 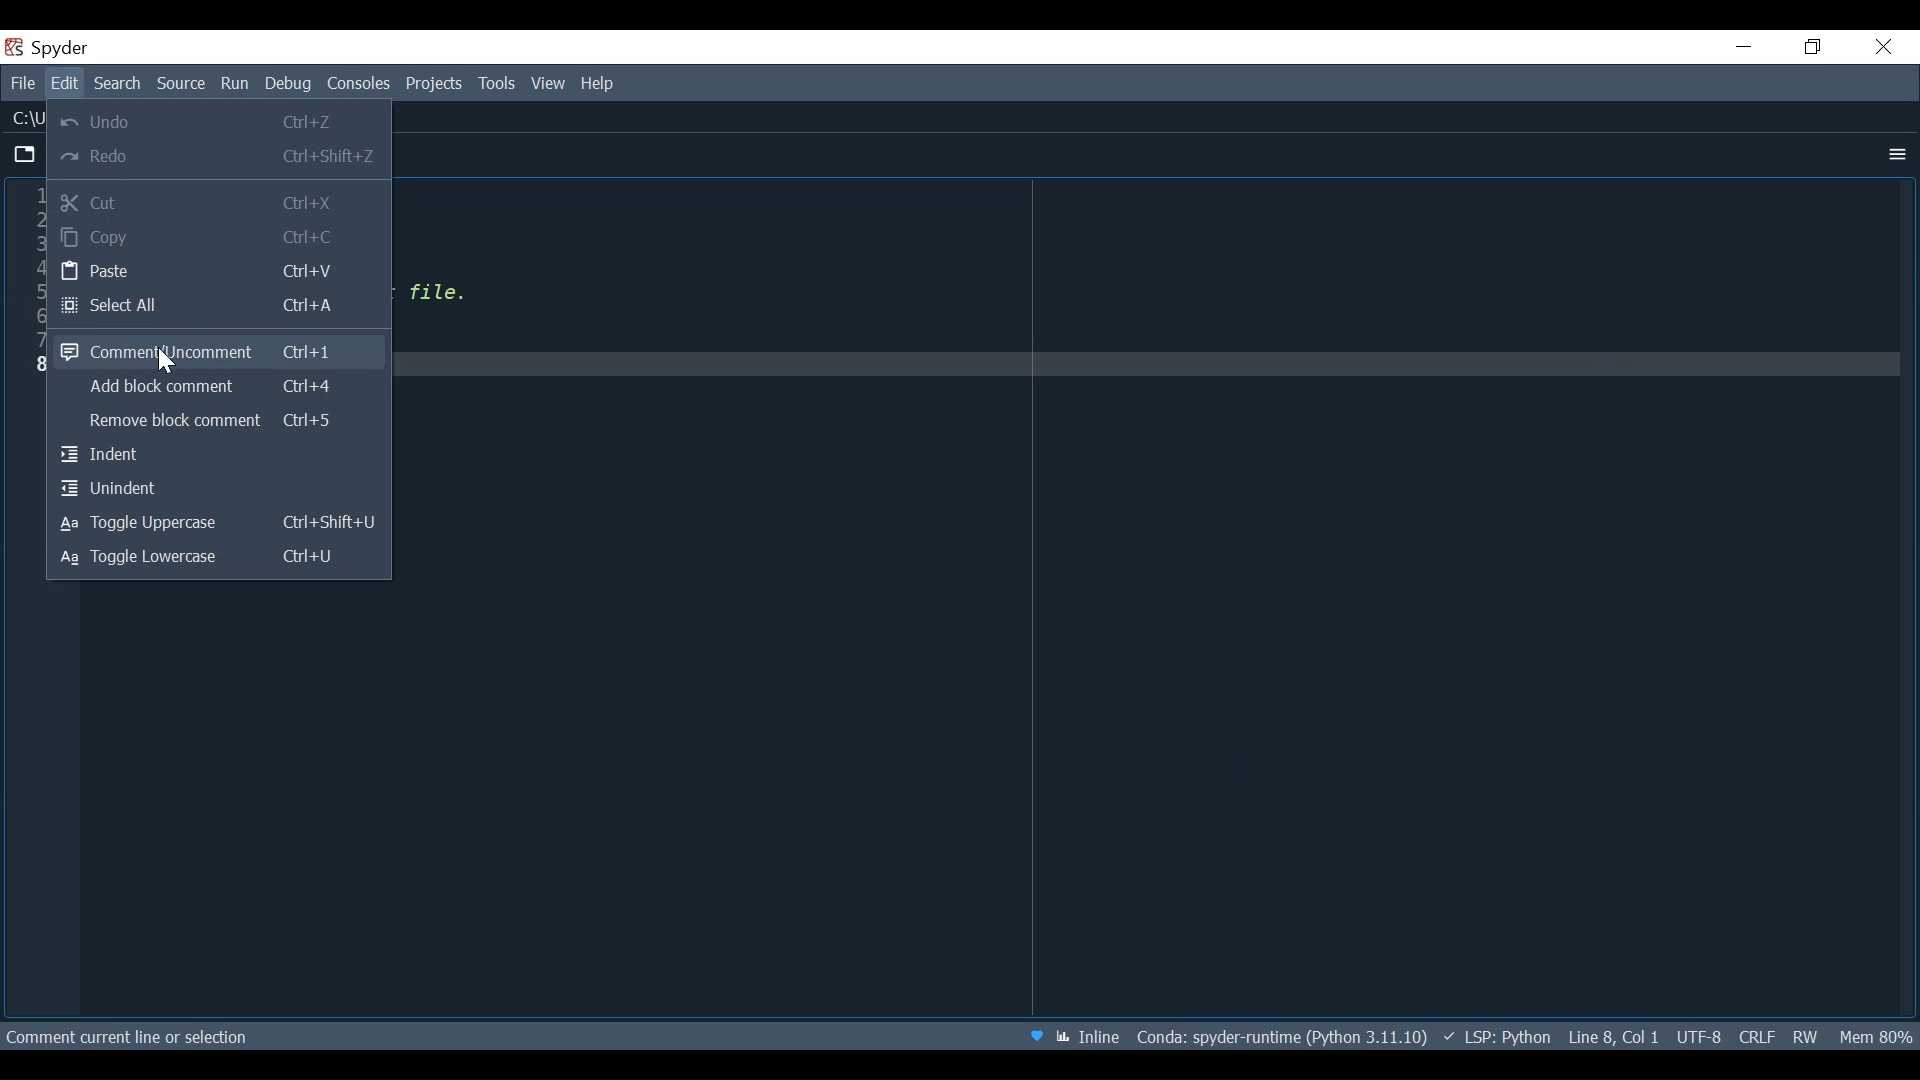 I want to click on Help, so click(x=604, y=85).